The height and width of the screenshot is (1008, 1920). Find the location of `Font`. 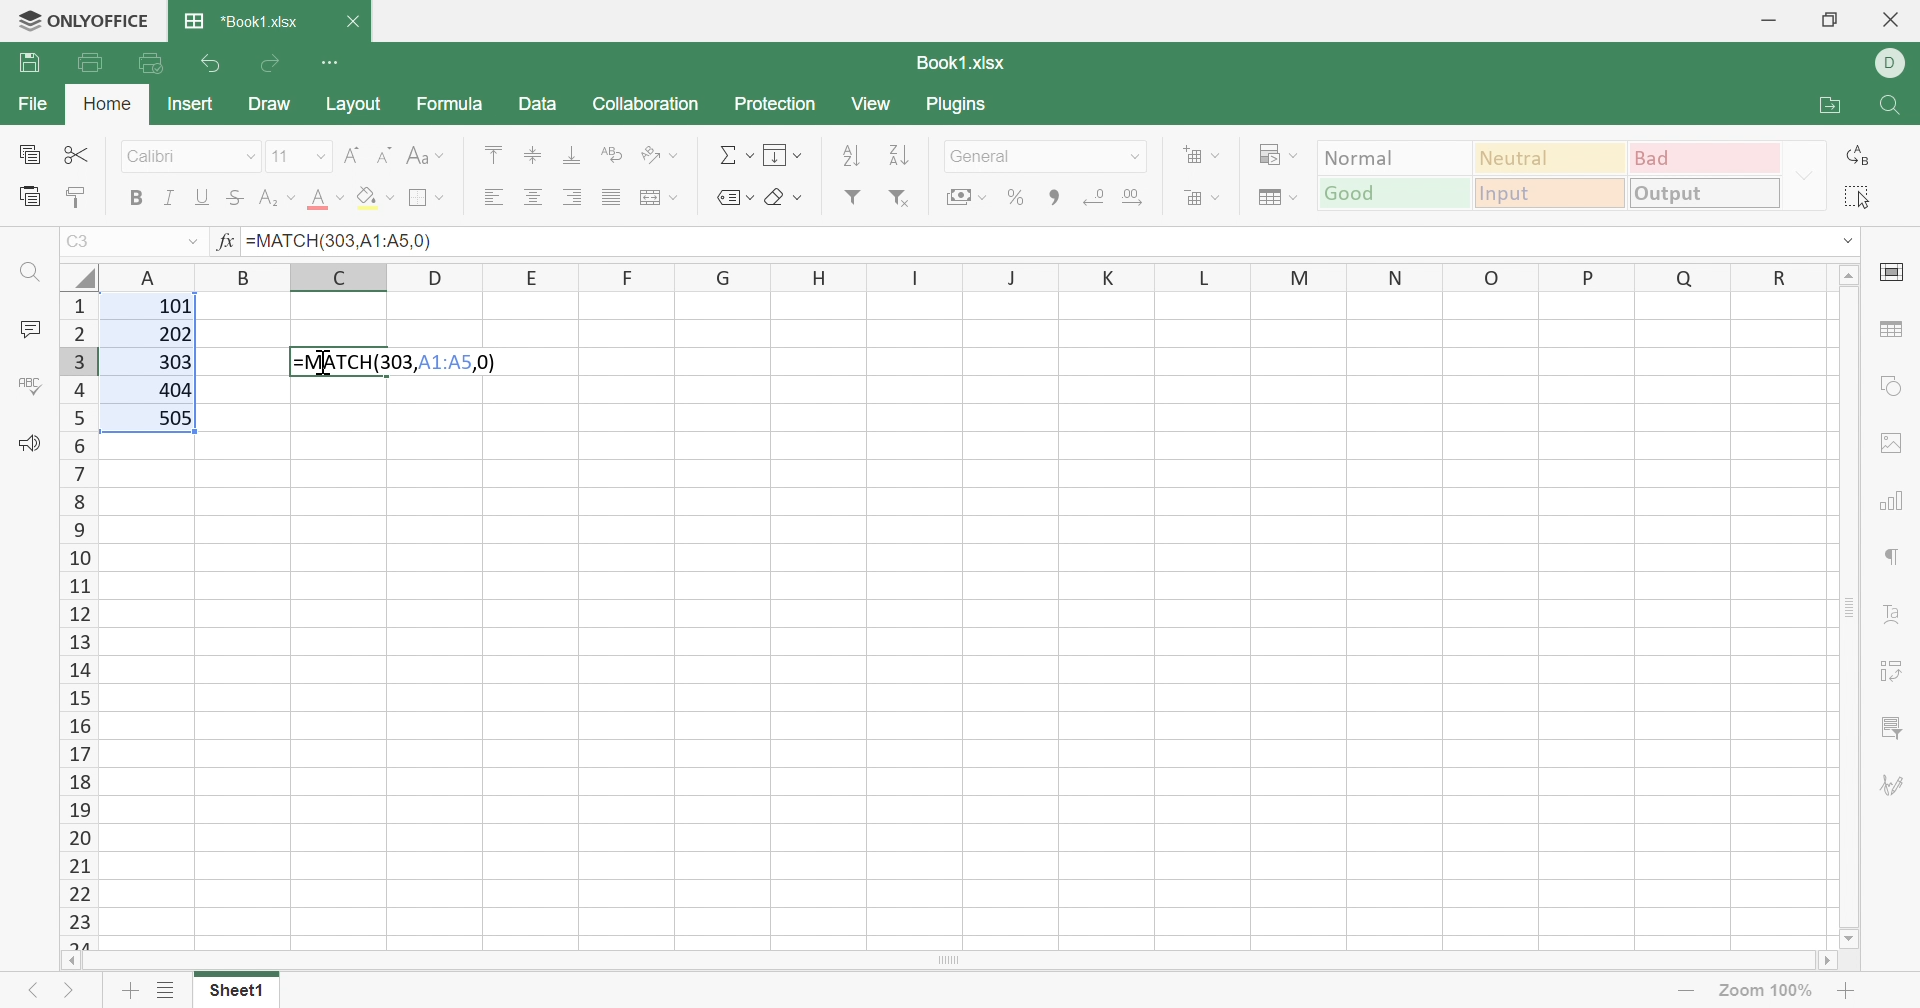

Font is located at coordinates (159, 157).